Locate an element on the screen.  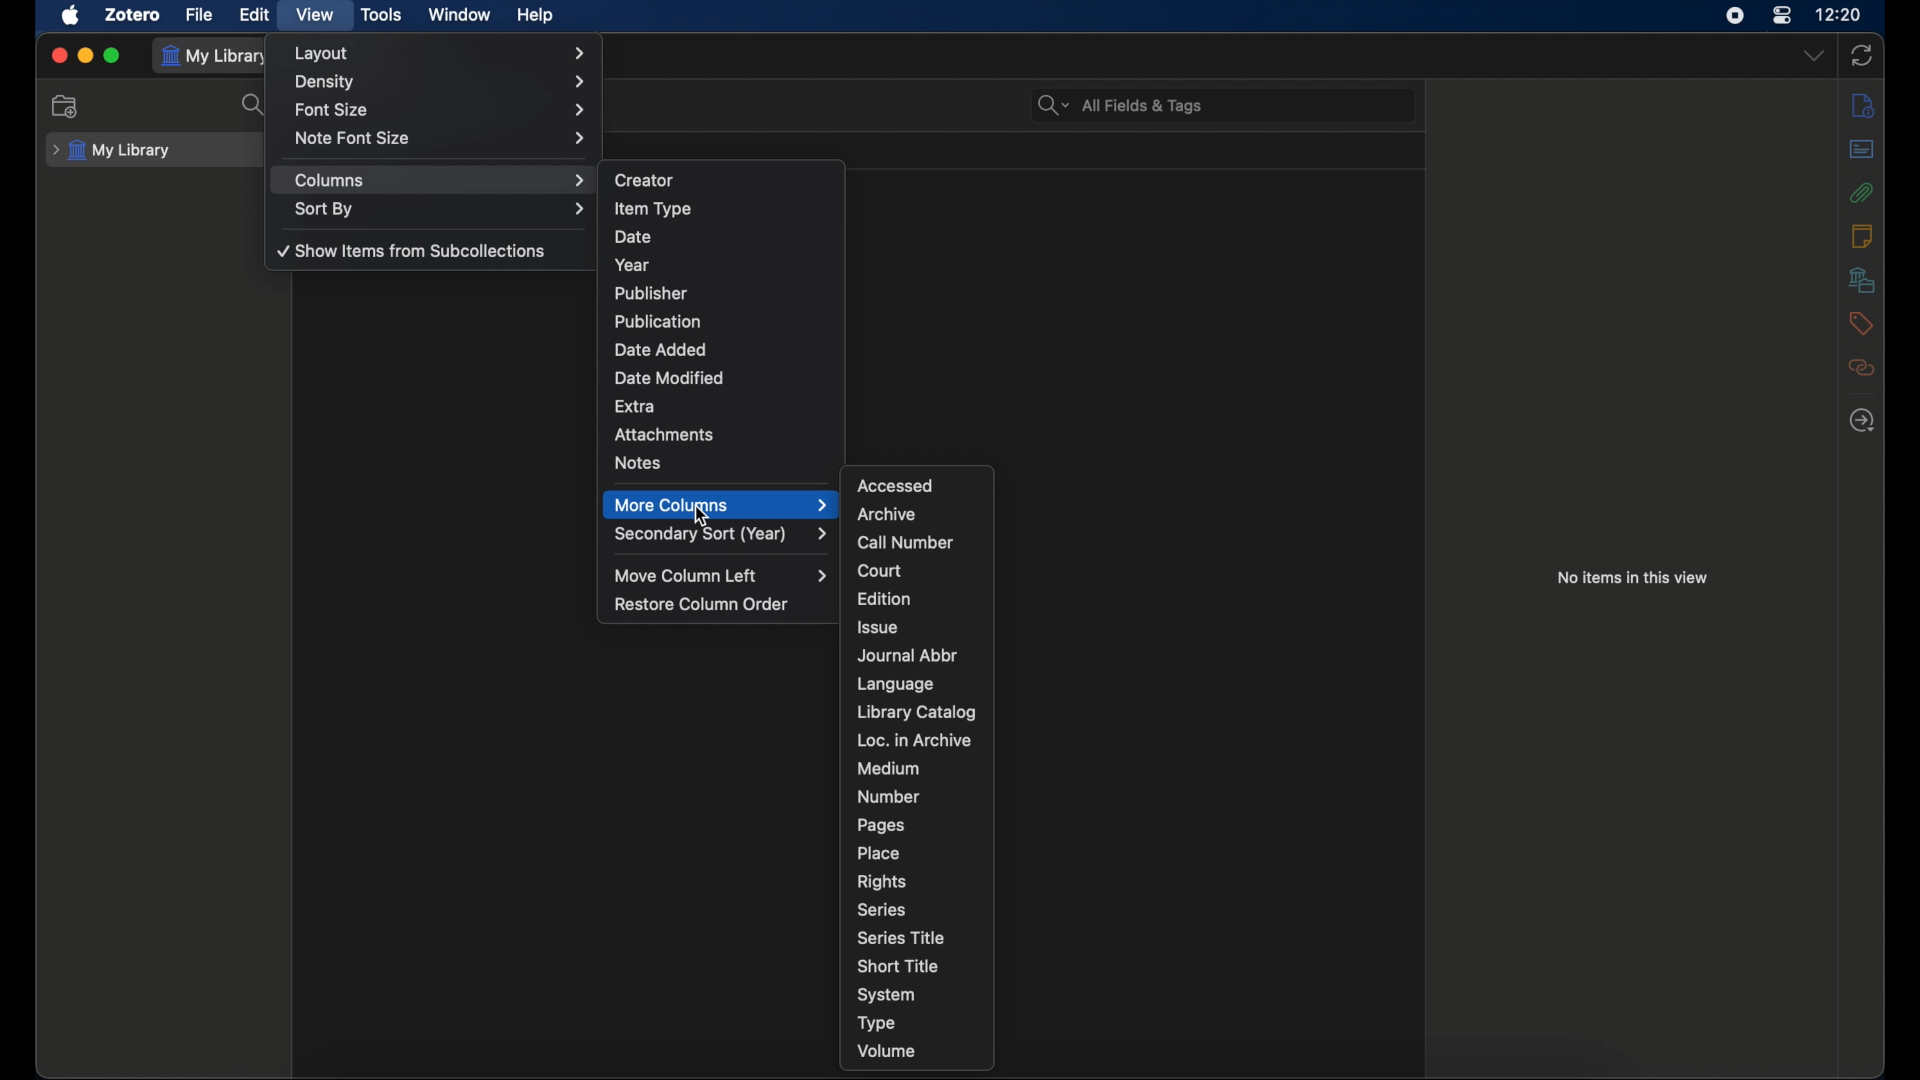
court is located at coordinates (881, 571).